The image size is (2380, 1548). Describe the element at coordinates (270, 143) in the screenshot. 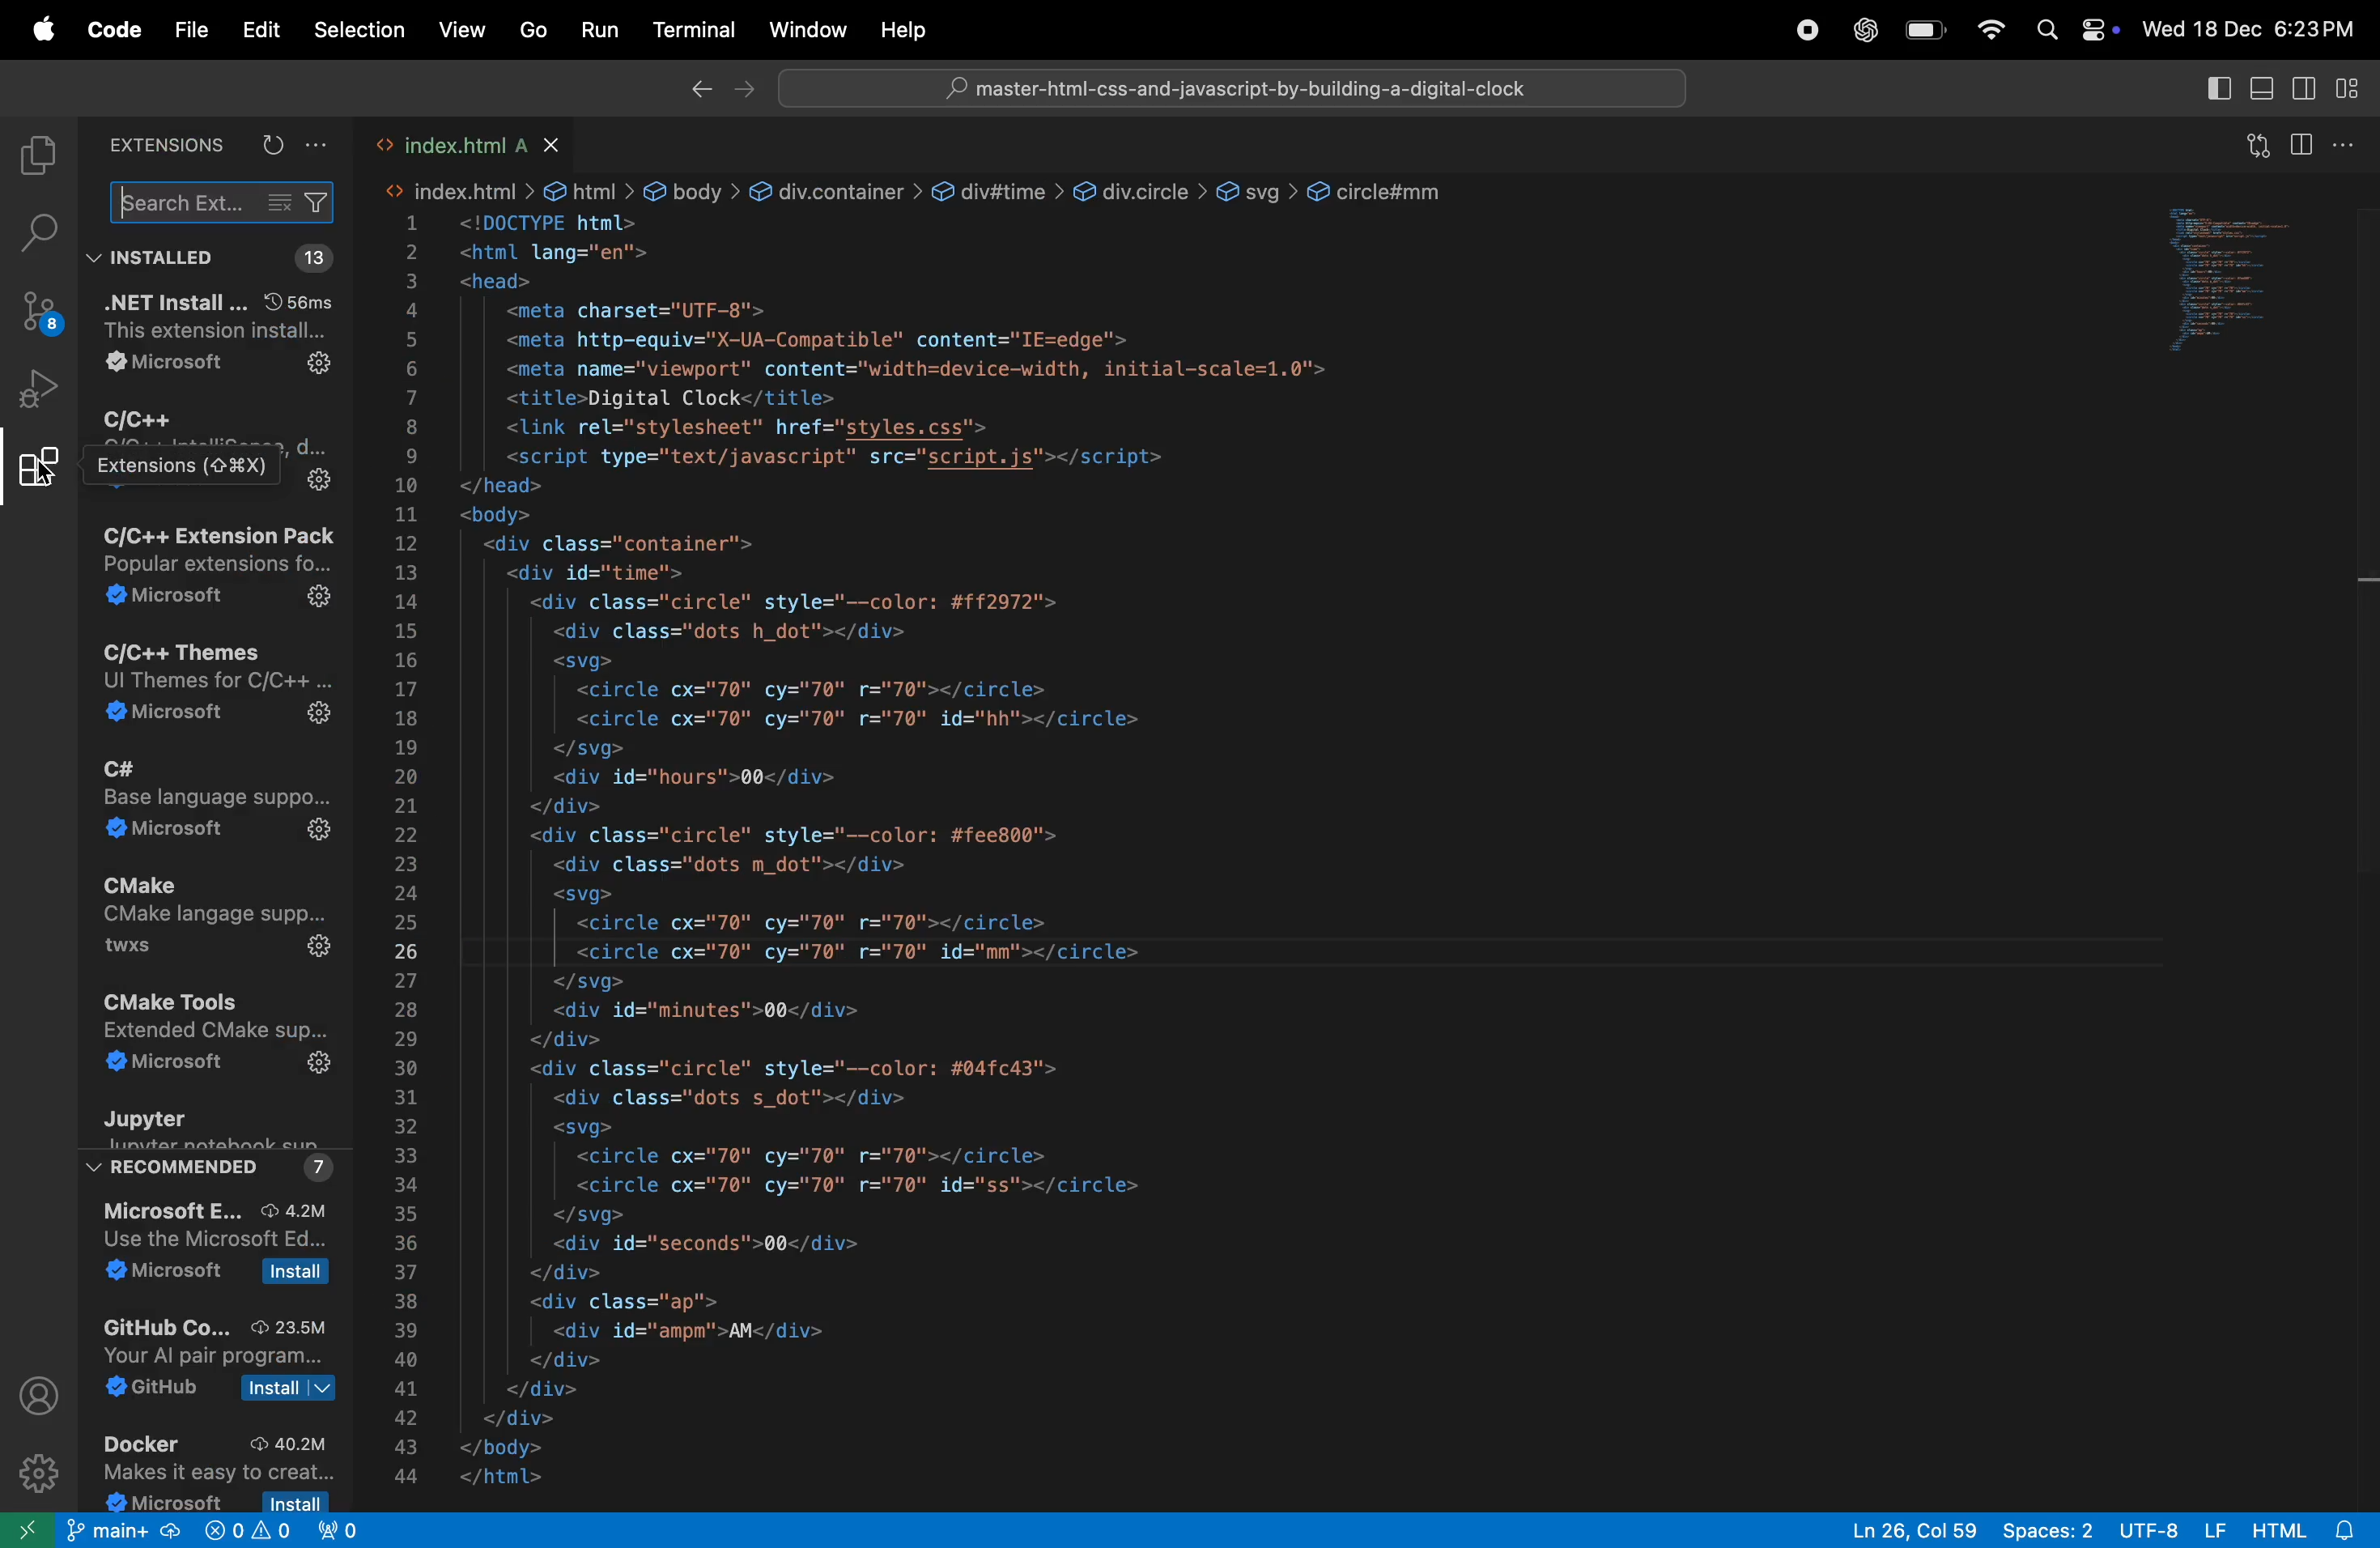

I see `refresh` at that location.